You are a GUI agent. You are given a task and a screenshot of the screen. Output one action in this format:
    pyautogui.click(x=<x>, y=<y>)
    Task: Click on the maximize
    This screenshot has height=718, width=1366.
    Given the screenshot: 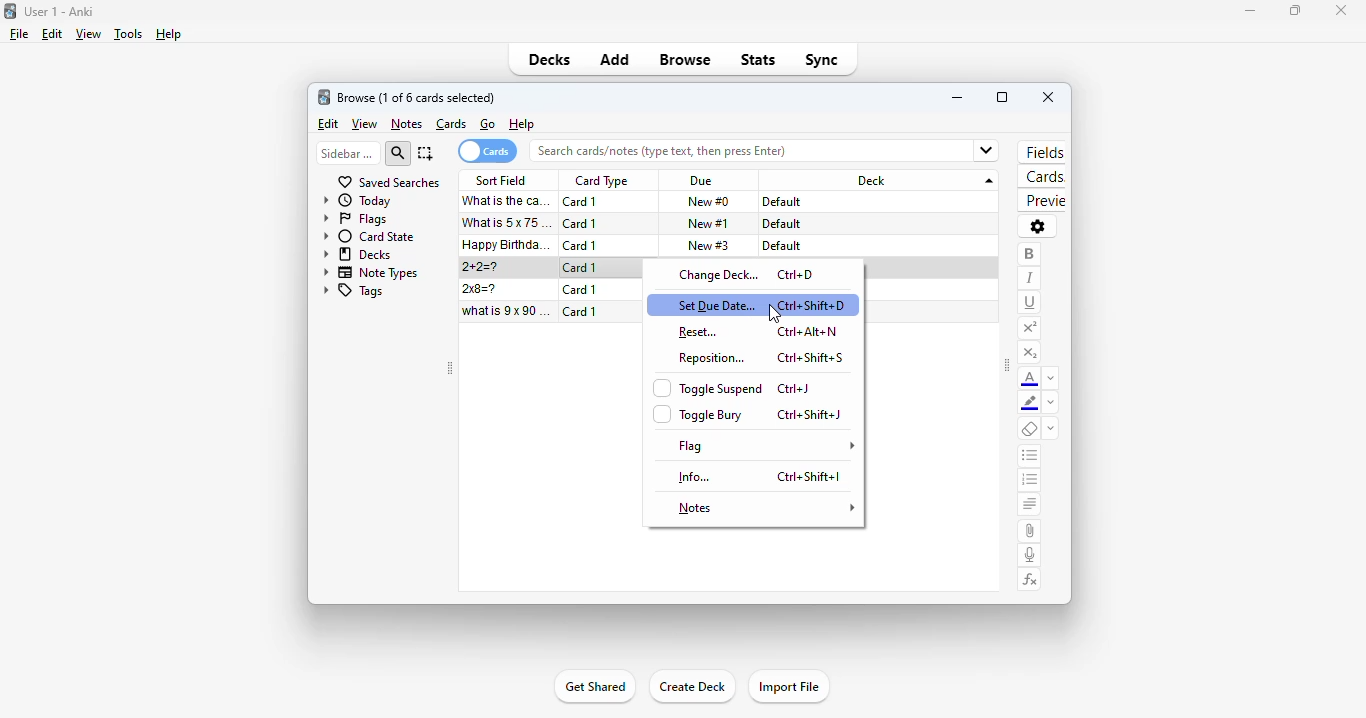 What is the action you would take?
    pyautogui.click(x=1294, y=12)
    